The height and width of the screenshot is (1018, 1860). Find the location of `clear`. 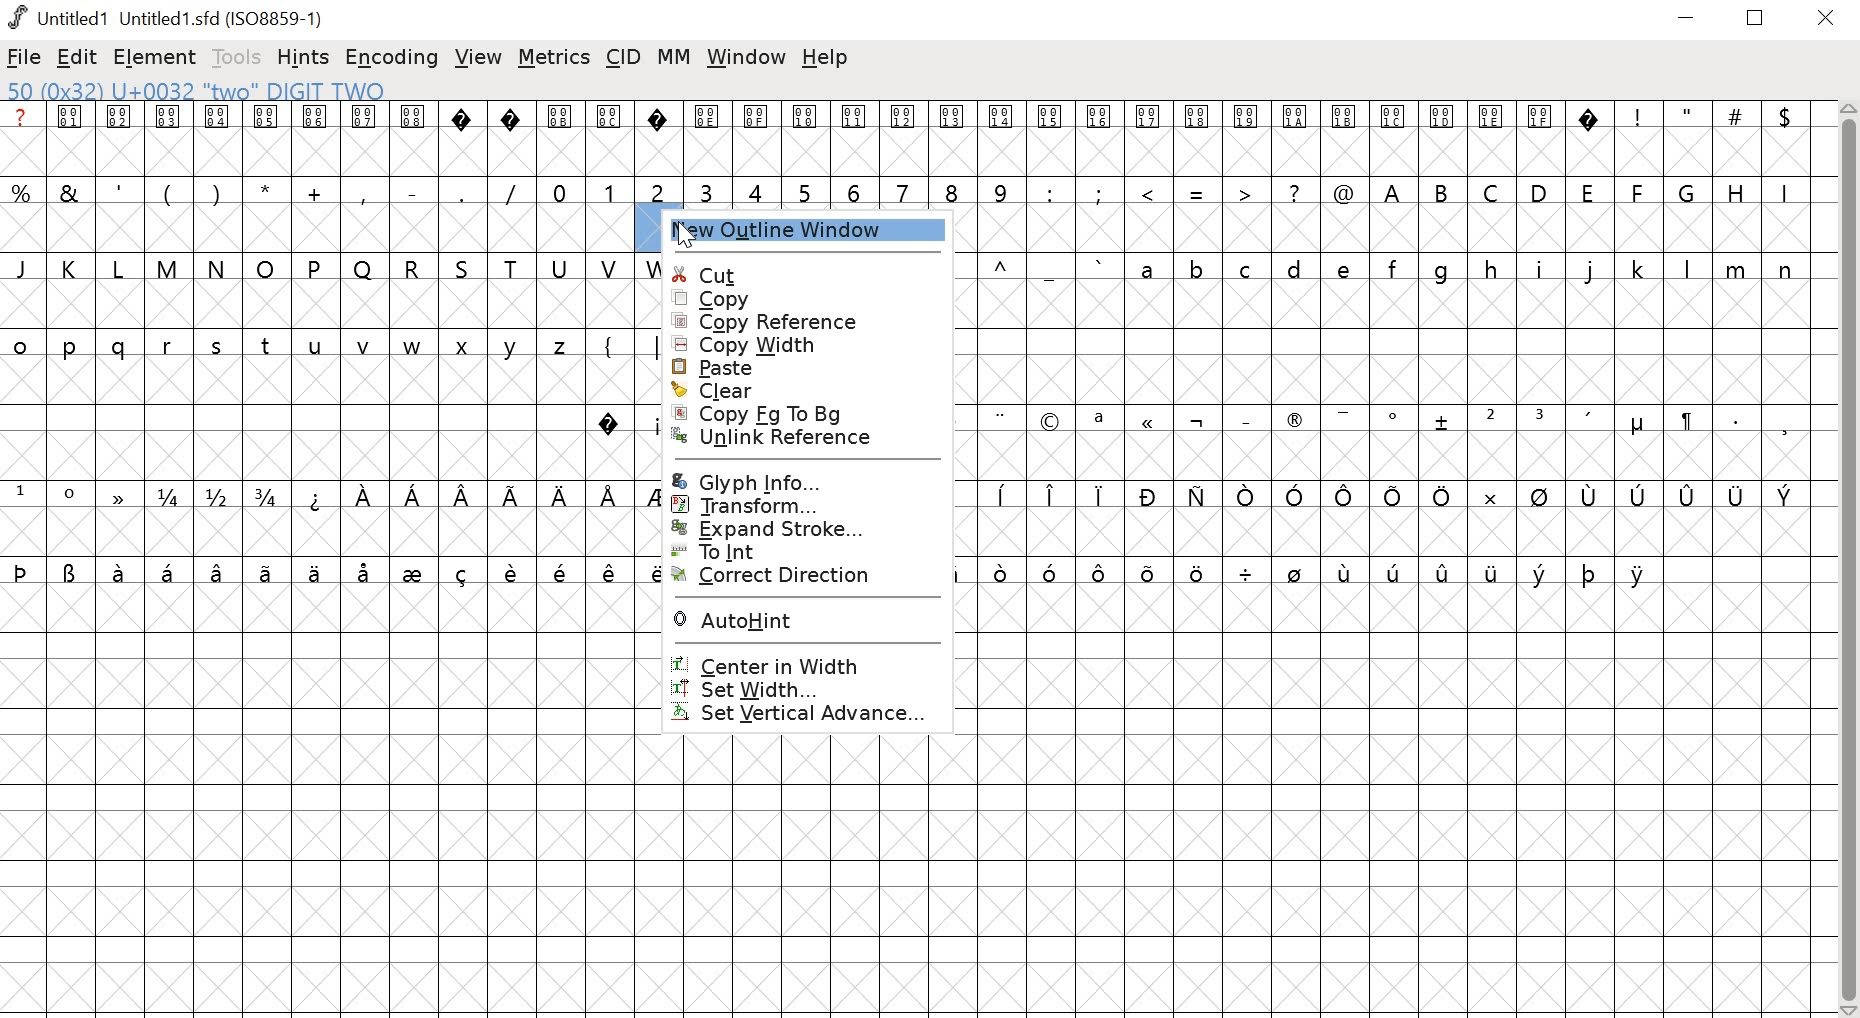

clear is located at coordinates (801, 389).